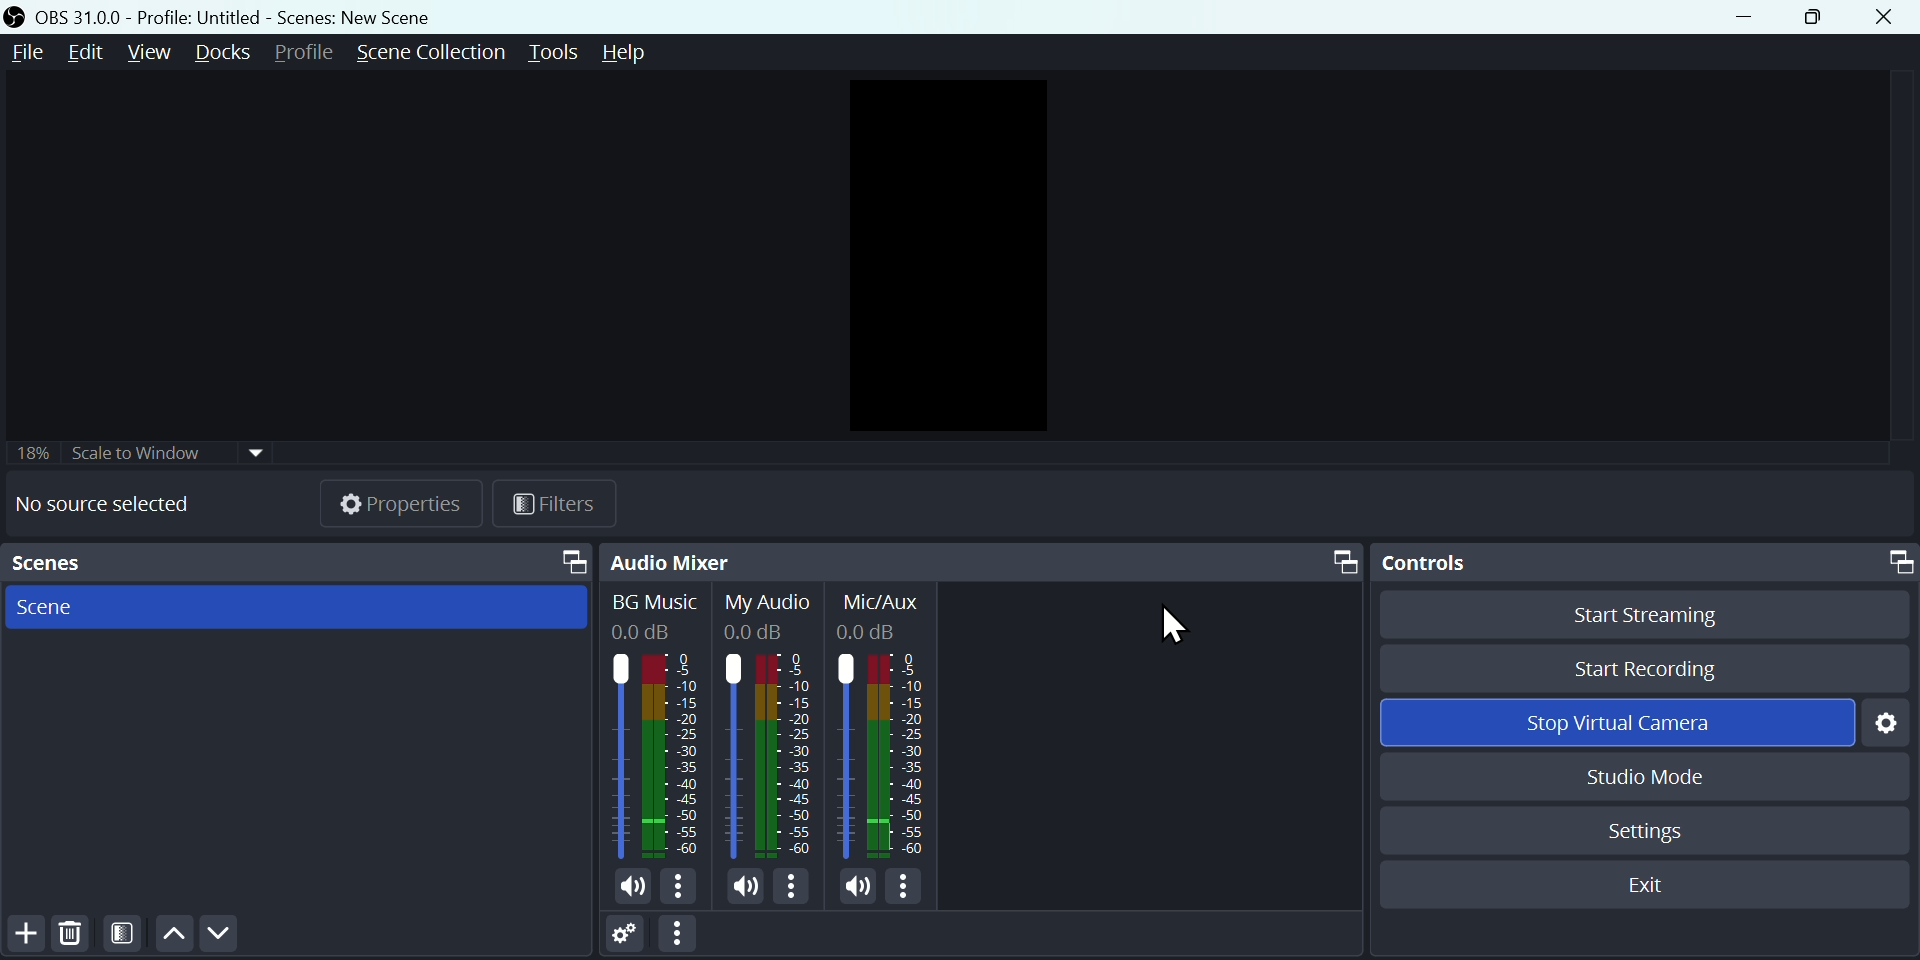 This screenshot has height=960, width=1920. Describe the element at coordinates (436, 53) in the screenshot. I see `Scene collection` at that location.